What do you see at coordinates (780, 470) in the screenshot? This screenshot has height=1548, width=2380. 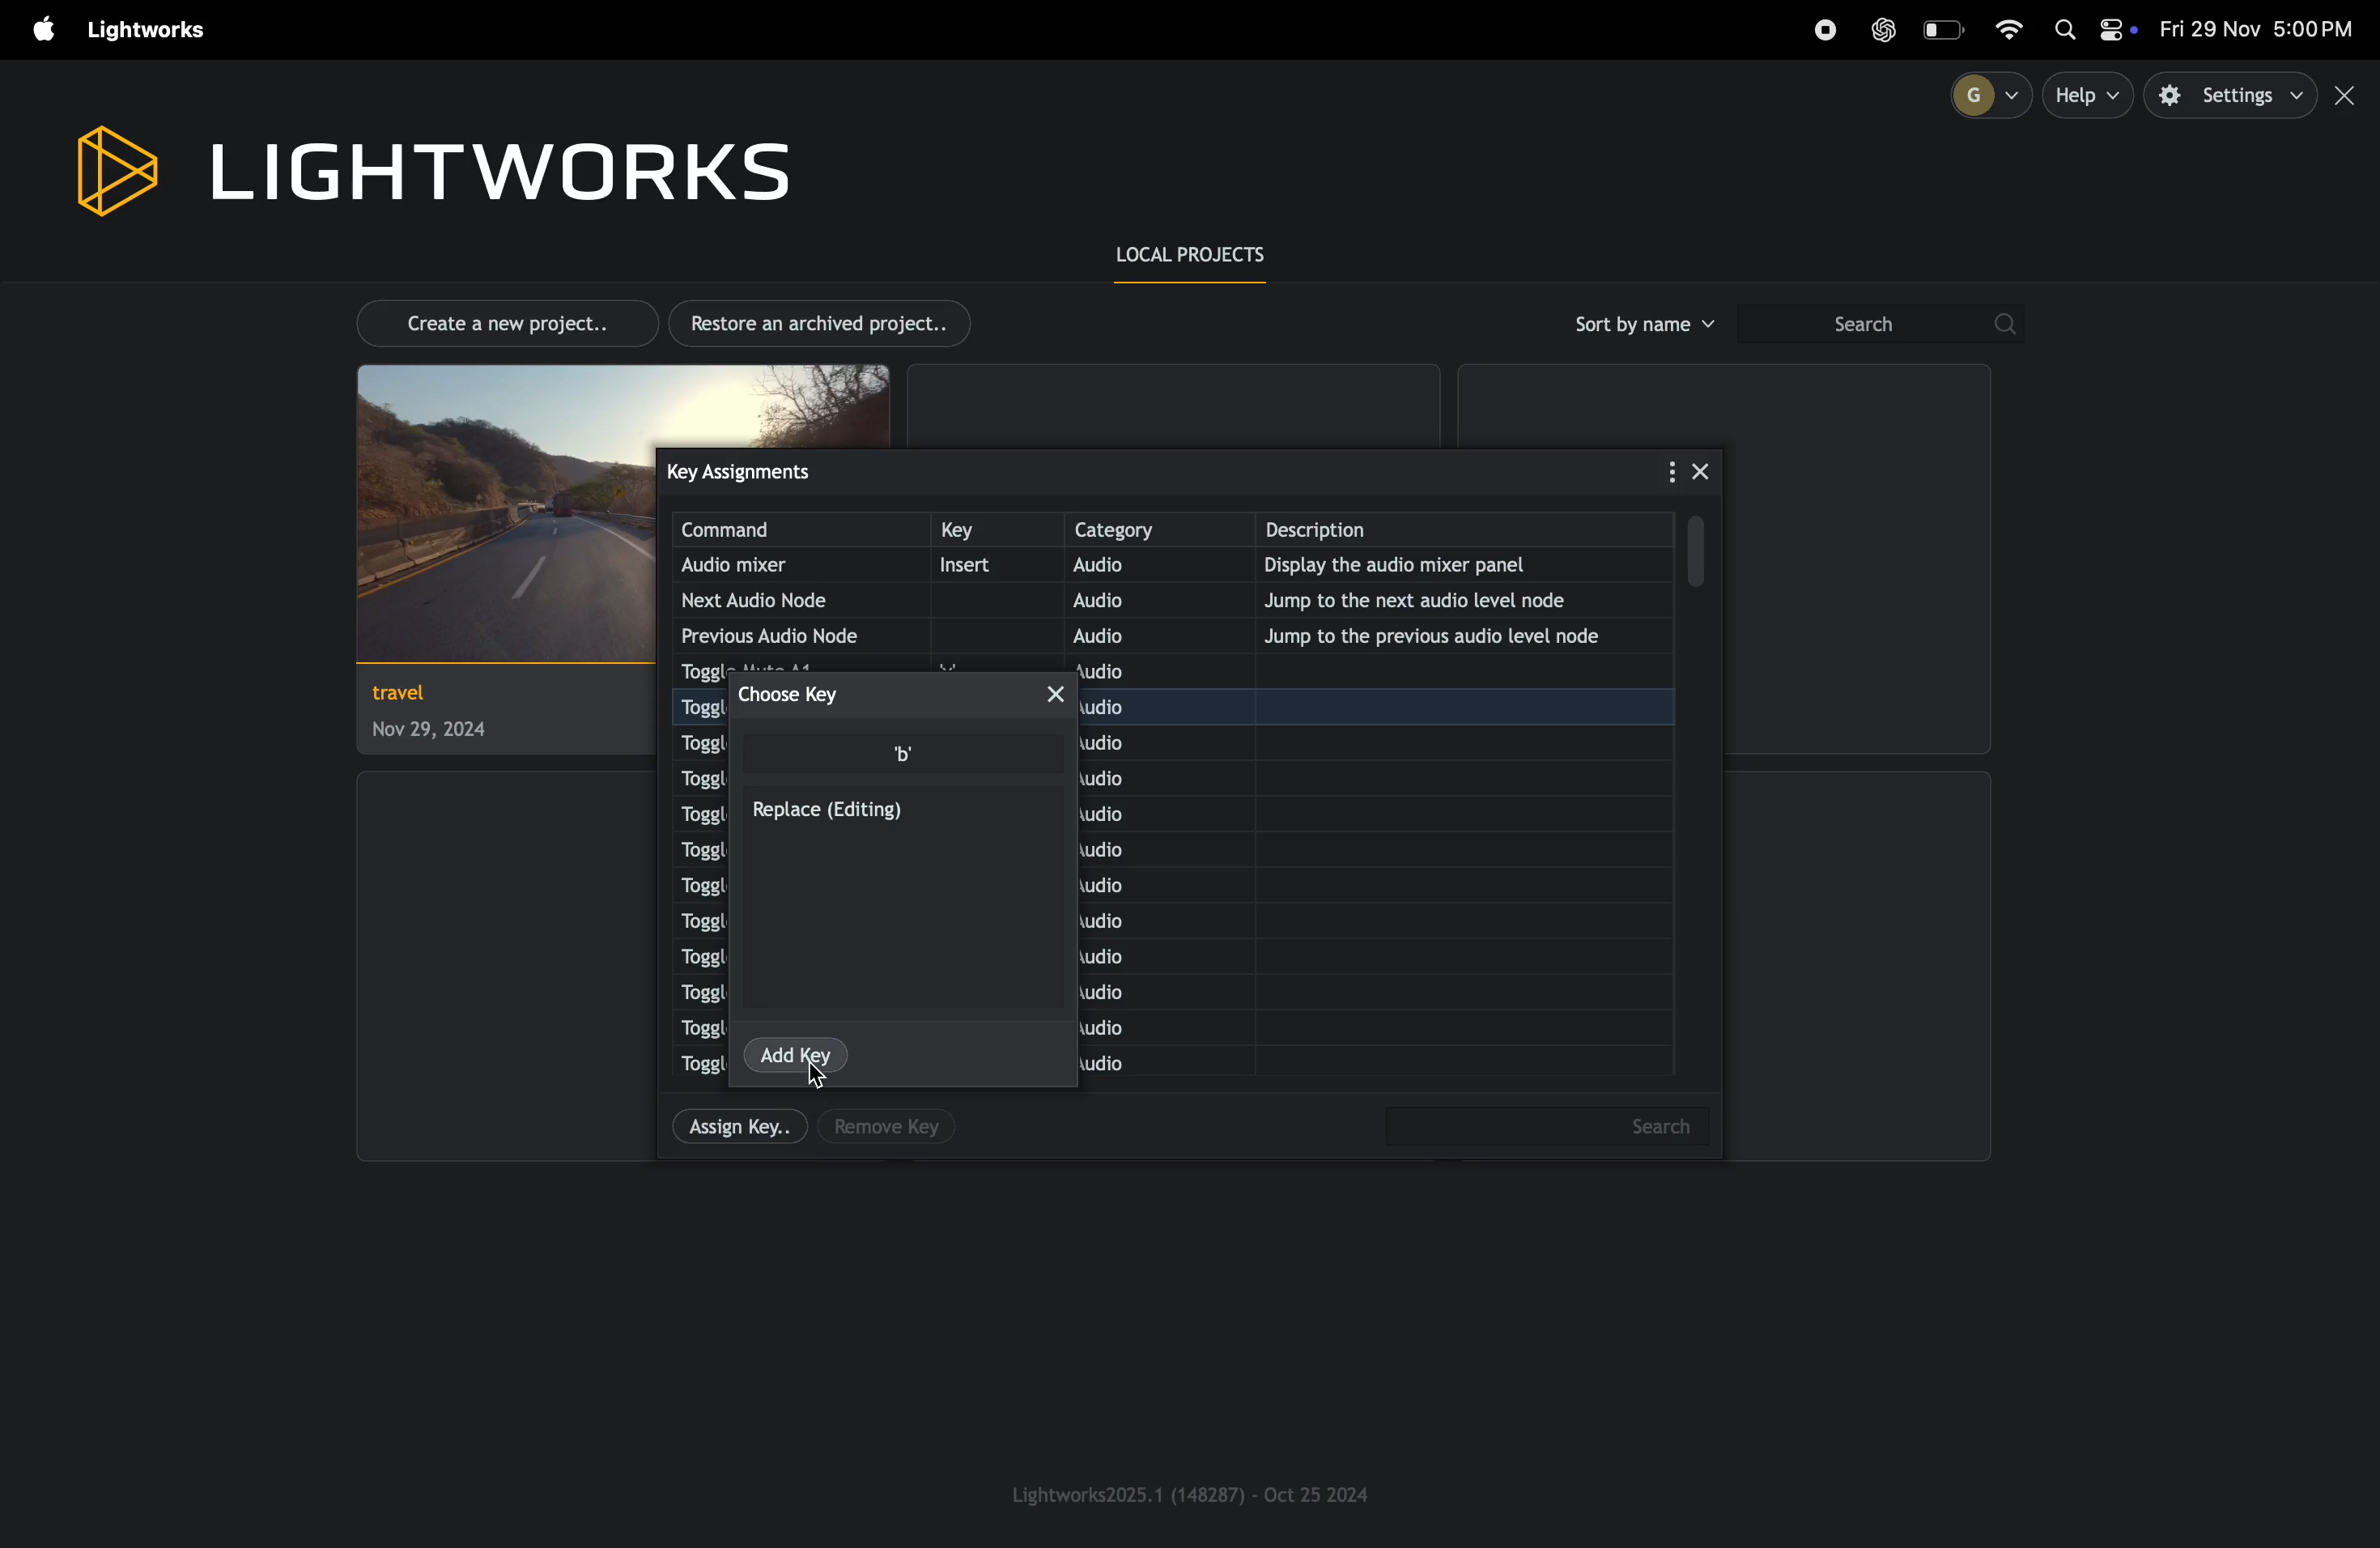 I see `key assignments` at bounding box center [780, 470].